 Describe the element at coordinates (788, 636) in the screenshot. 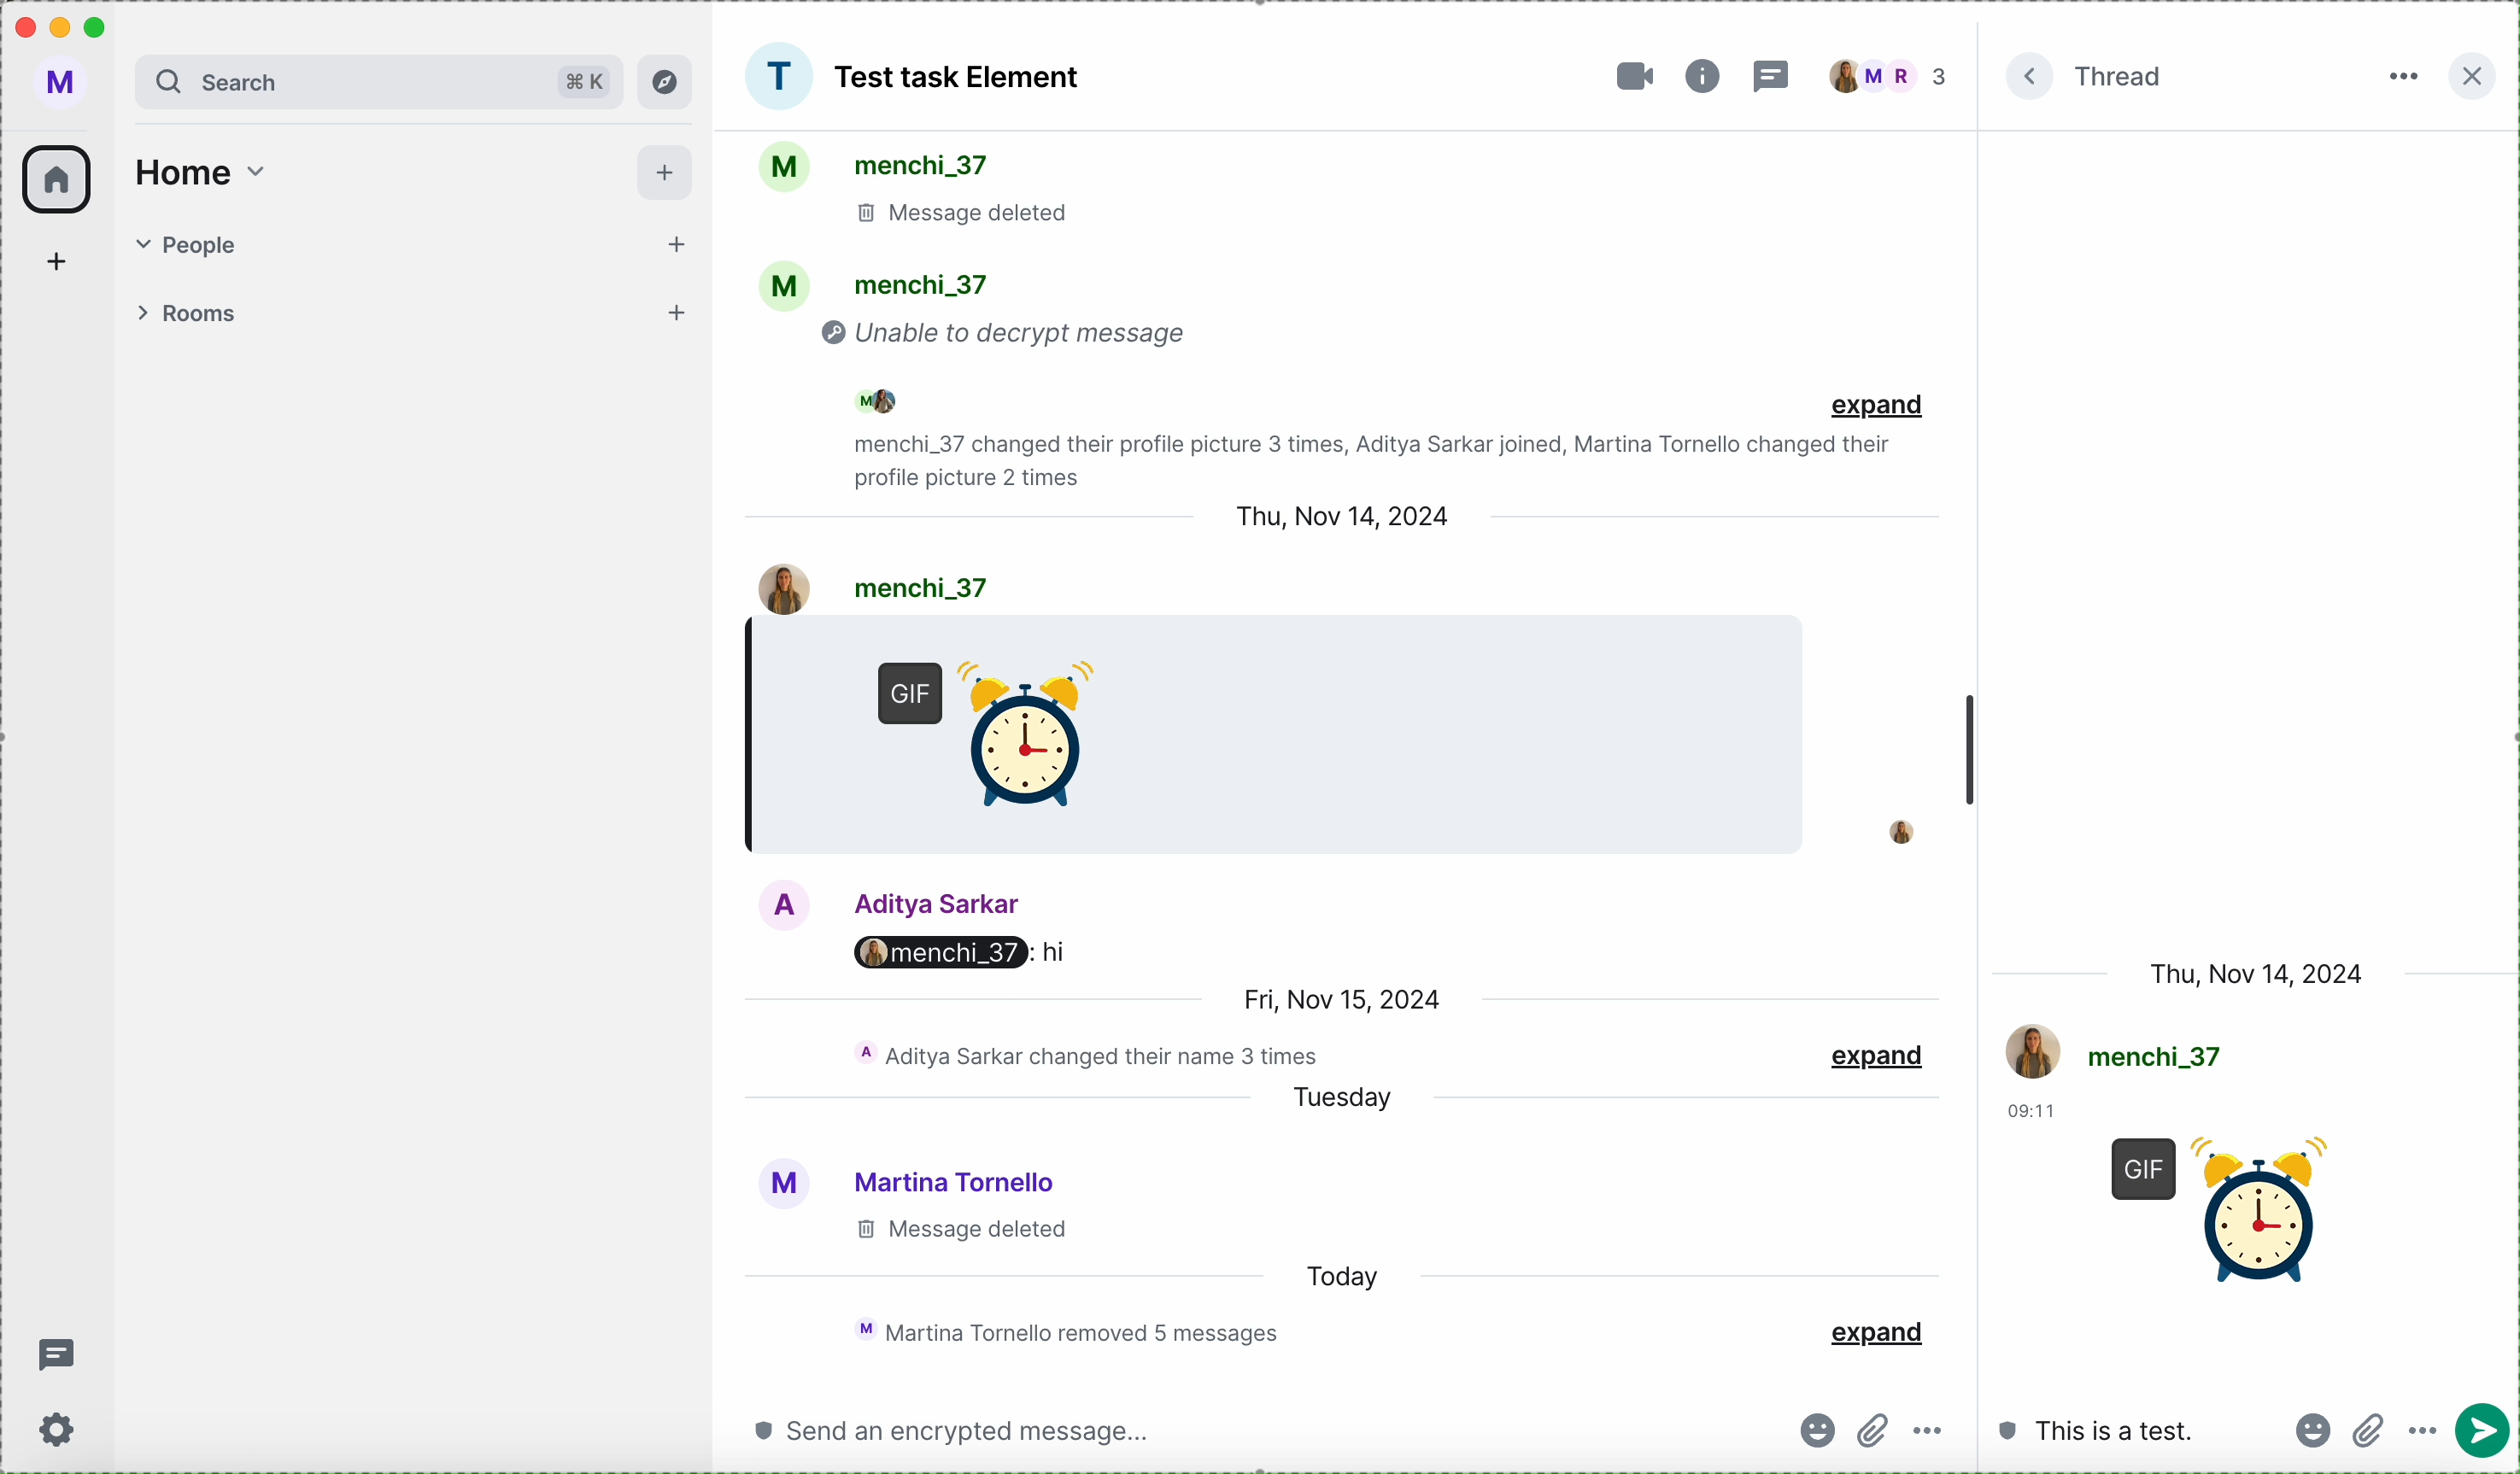

I see `hour` at that location.